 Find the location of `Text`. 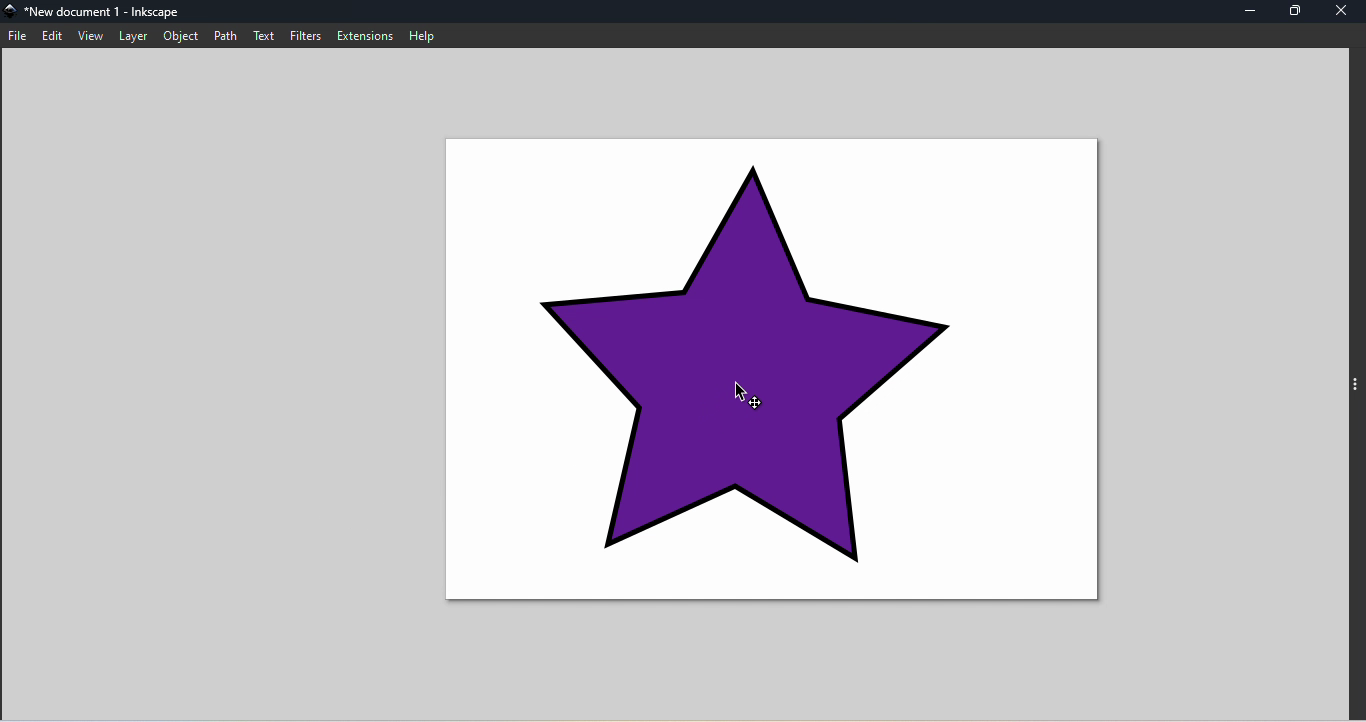

Text is located at coordinates (264, 35).